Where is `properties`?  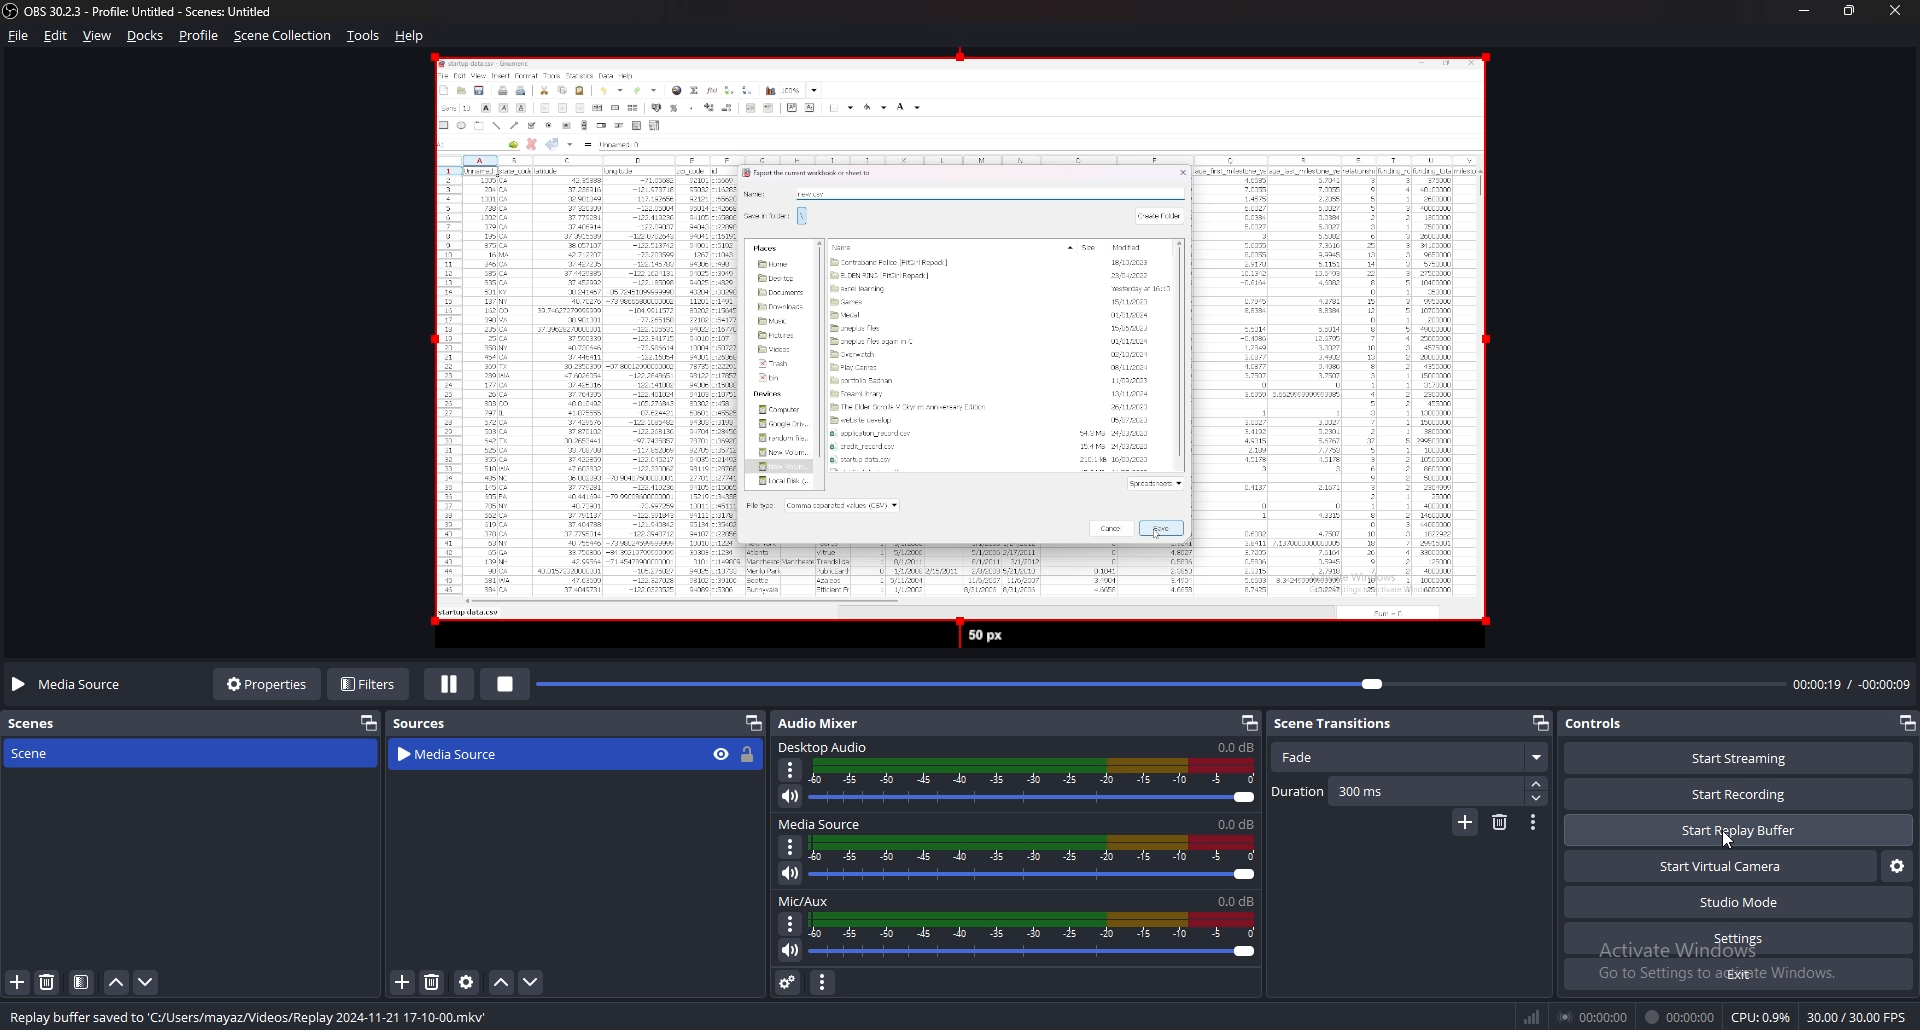 properties is located at coordinates (264, 686).